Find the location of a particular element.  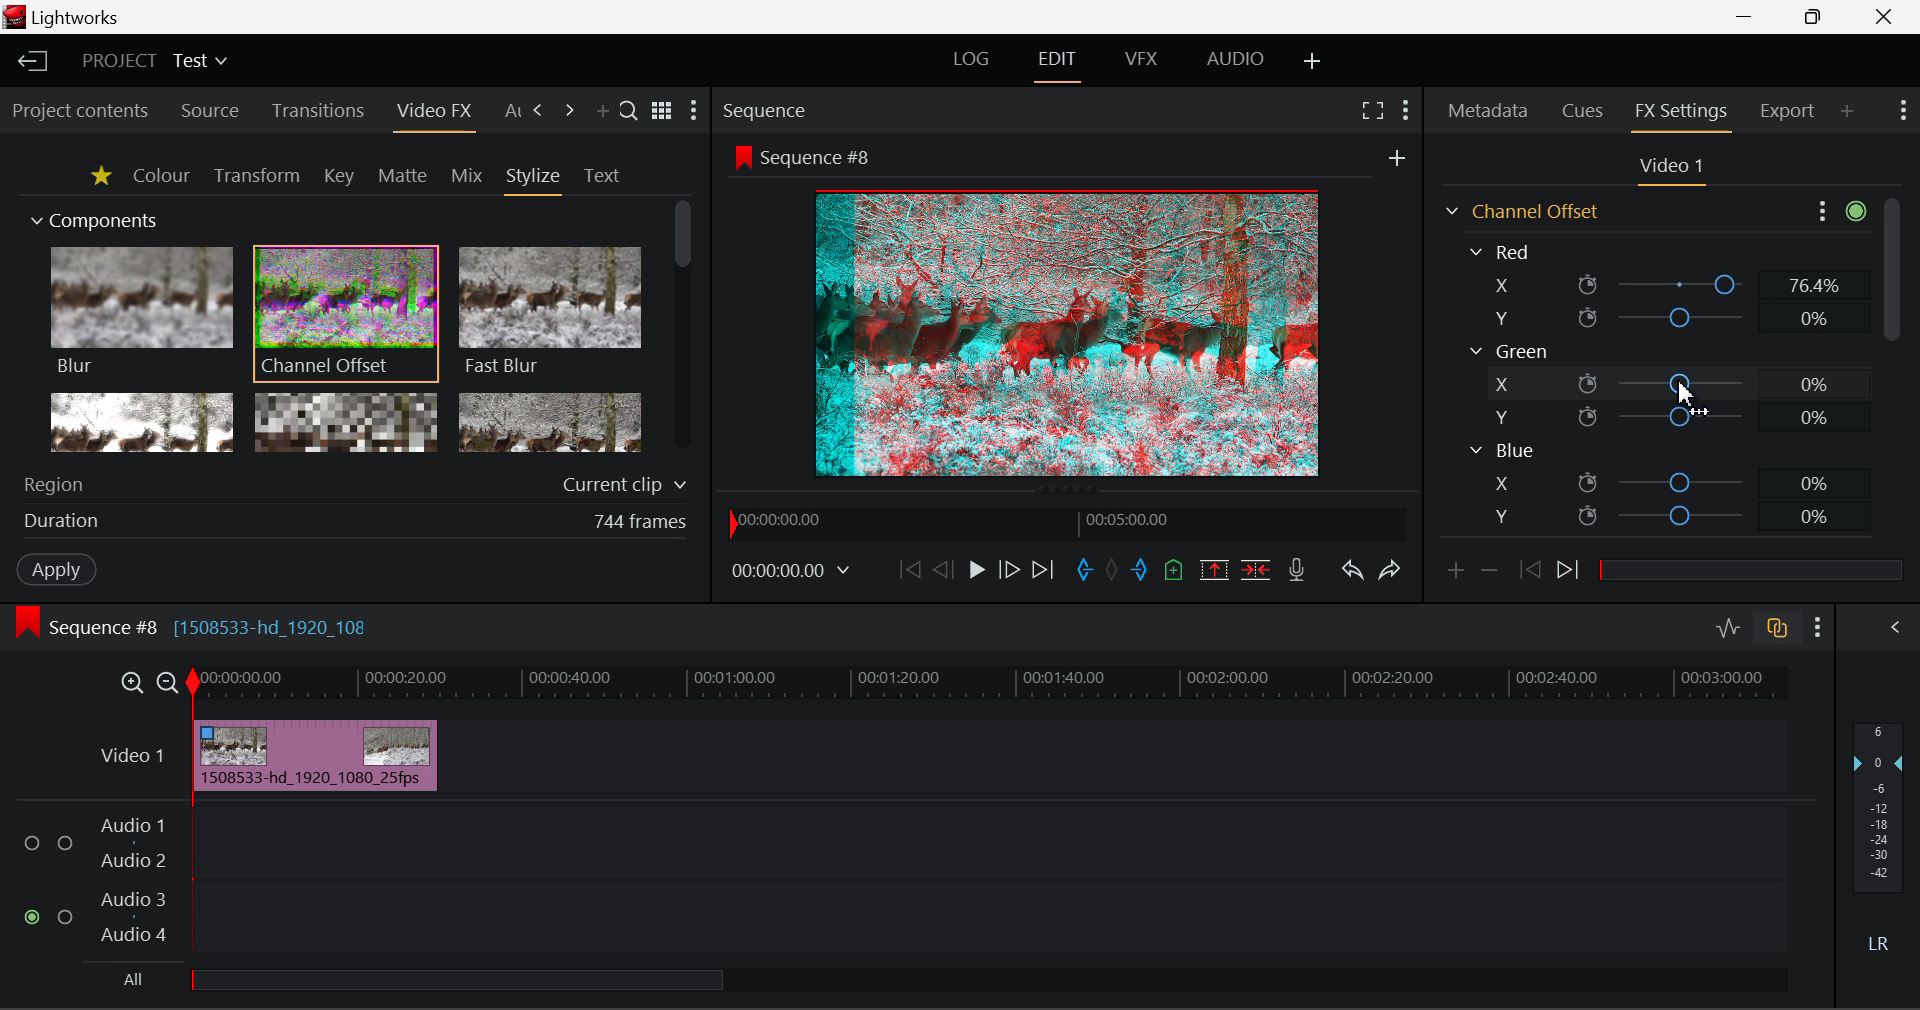

Preview Altered is located at coordinates (1070, 330).